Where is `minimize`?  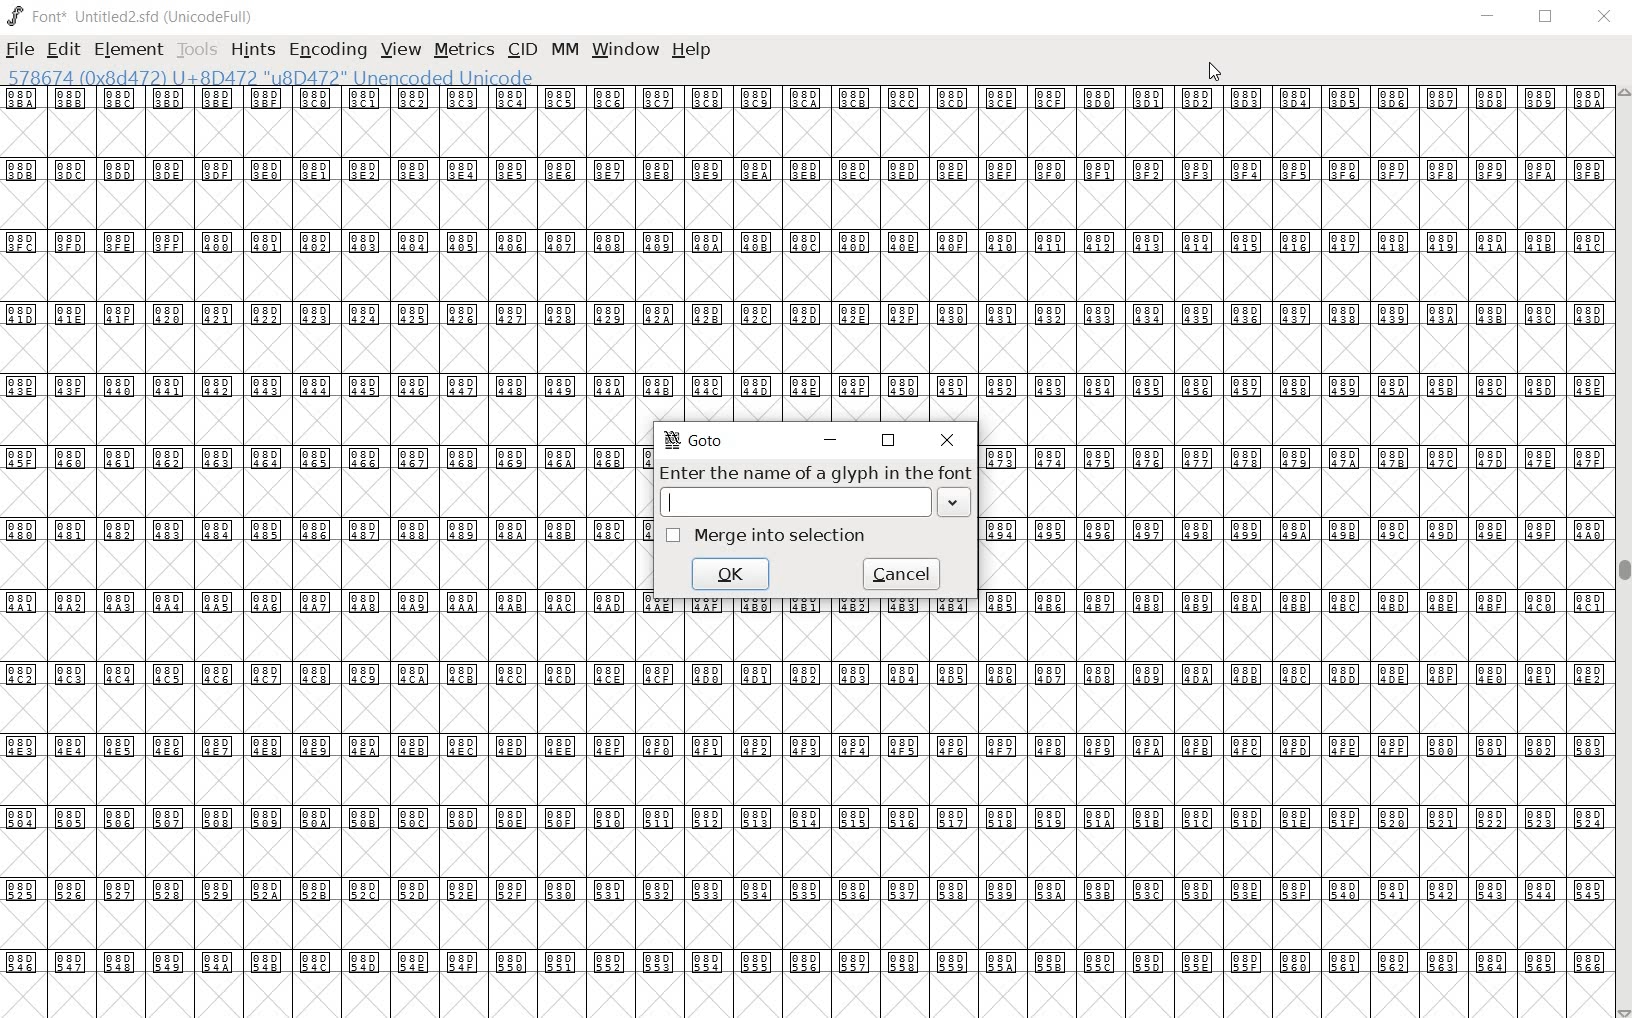 minimize is located at coordinates (832, 441).